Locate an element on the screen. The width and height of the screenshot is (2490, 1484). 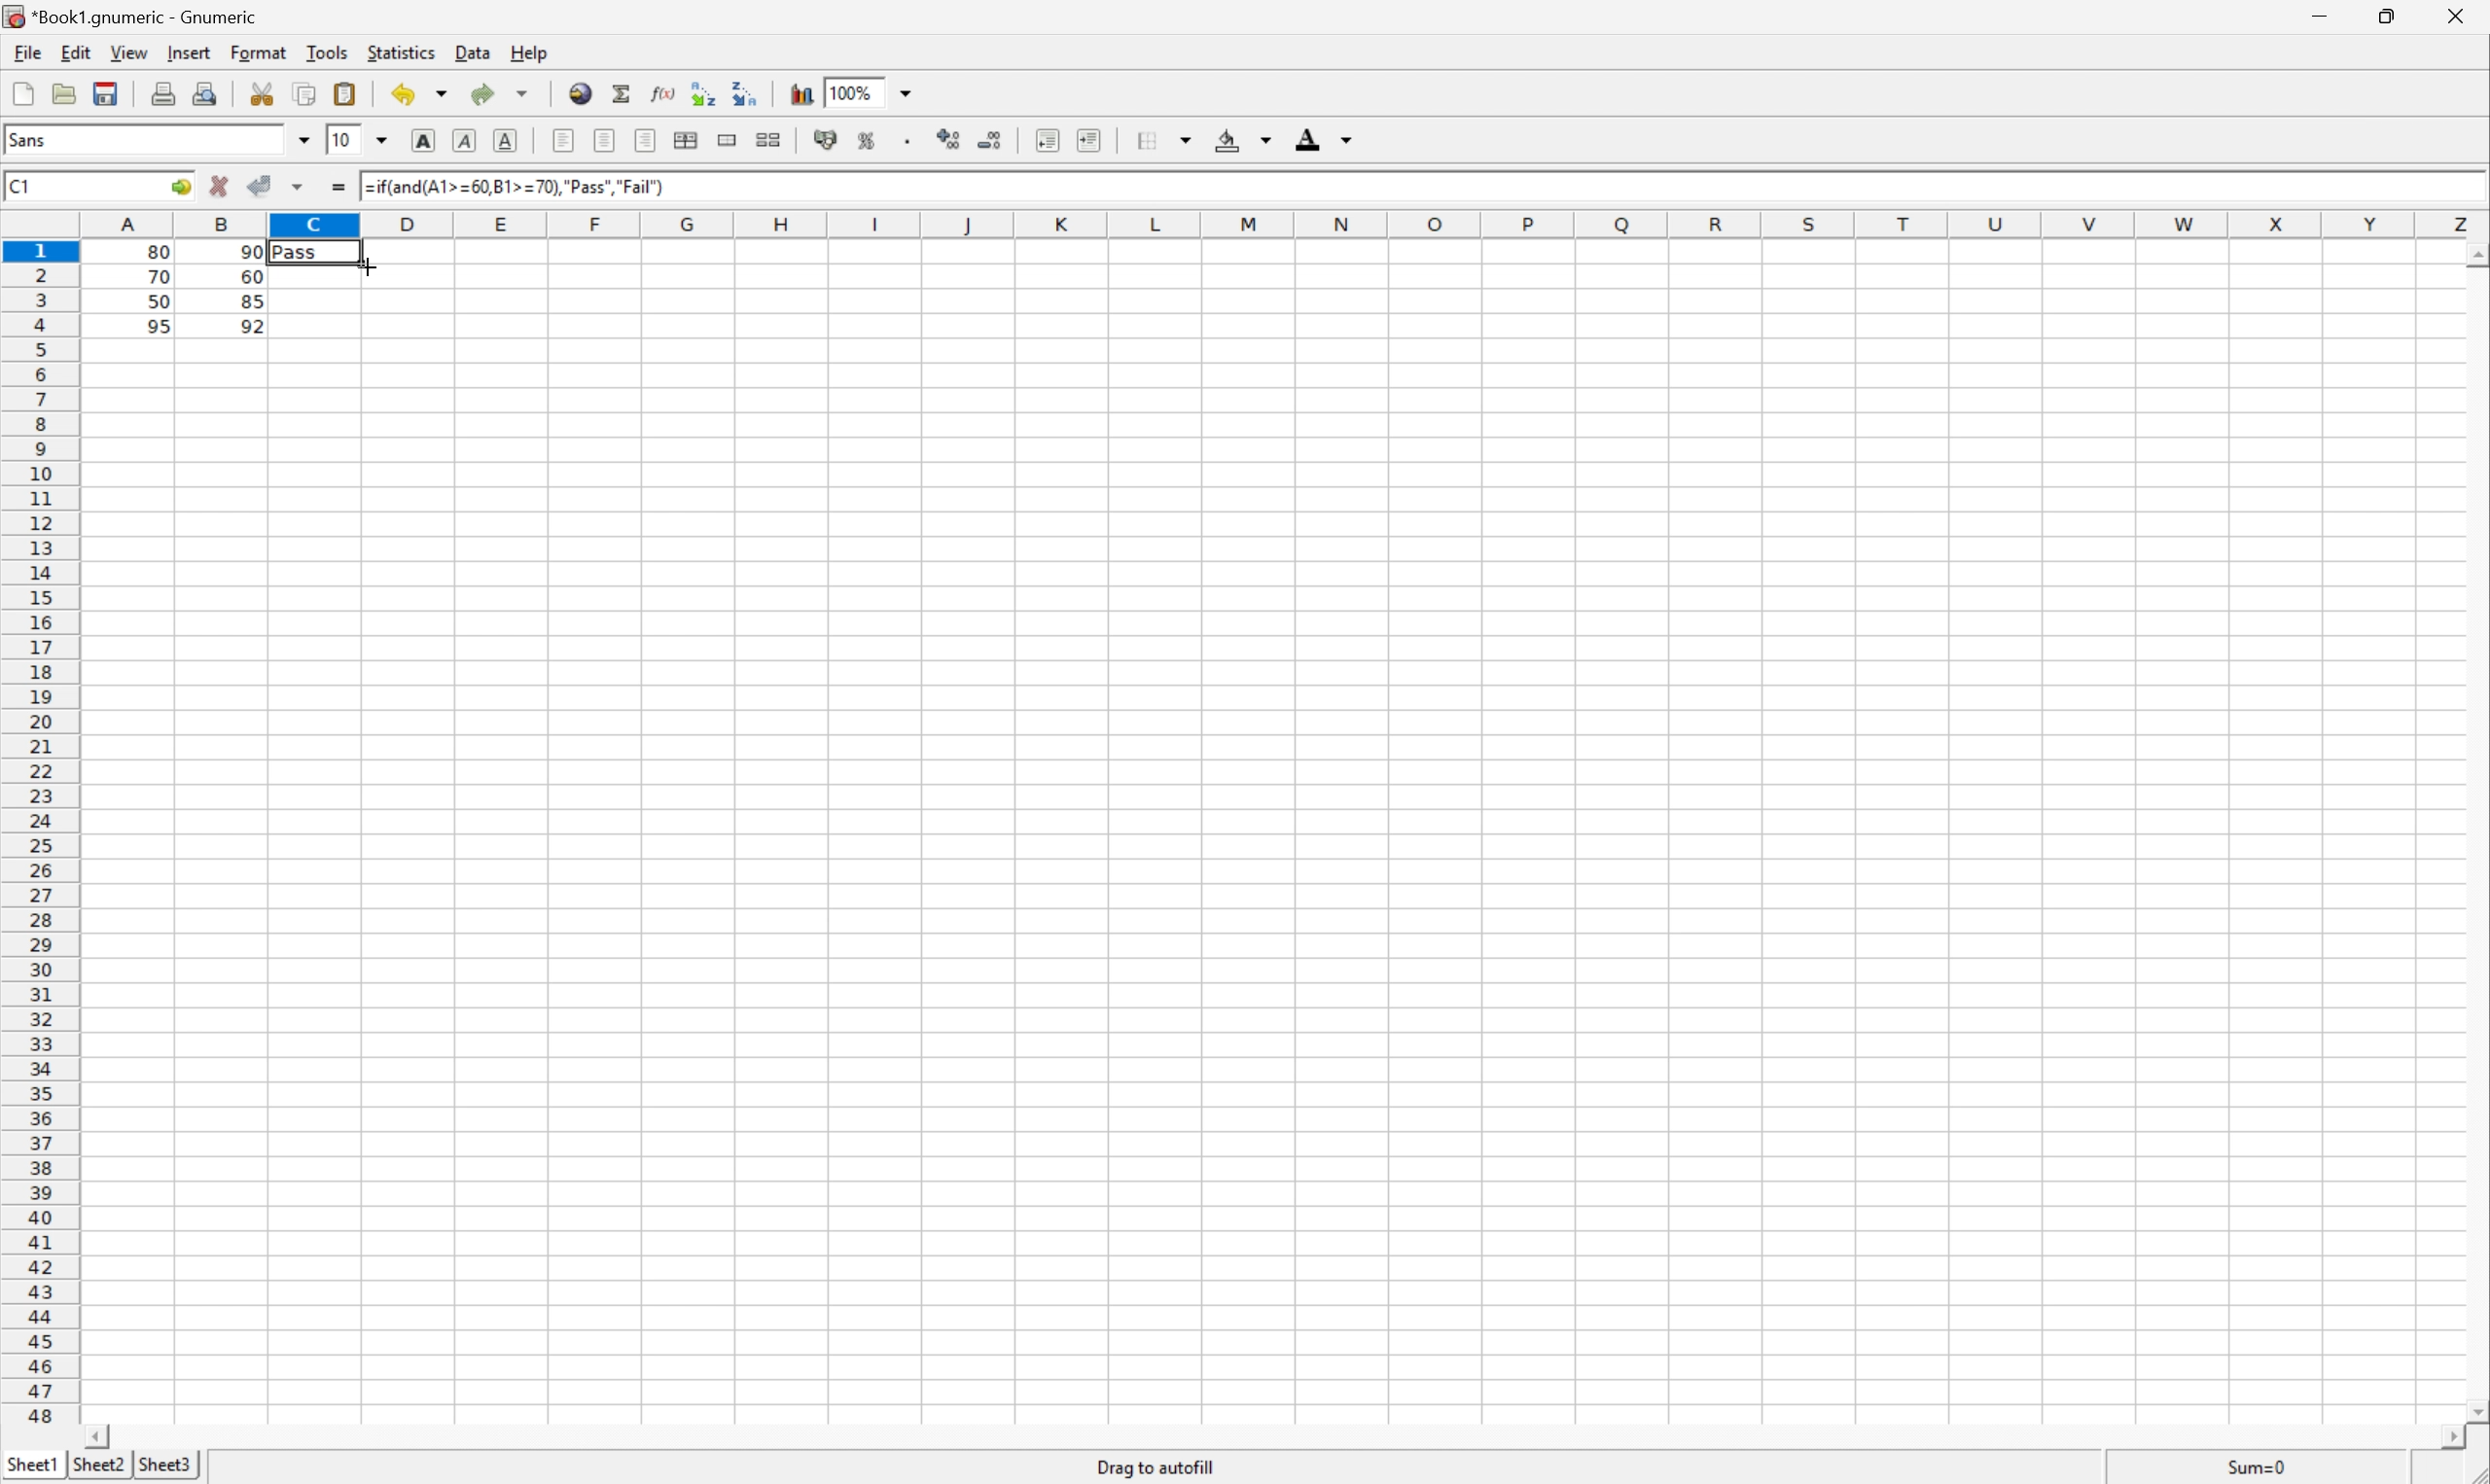
Center horizontally across selection is located at coordinates (690, 137).